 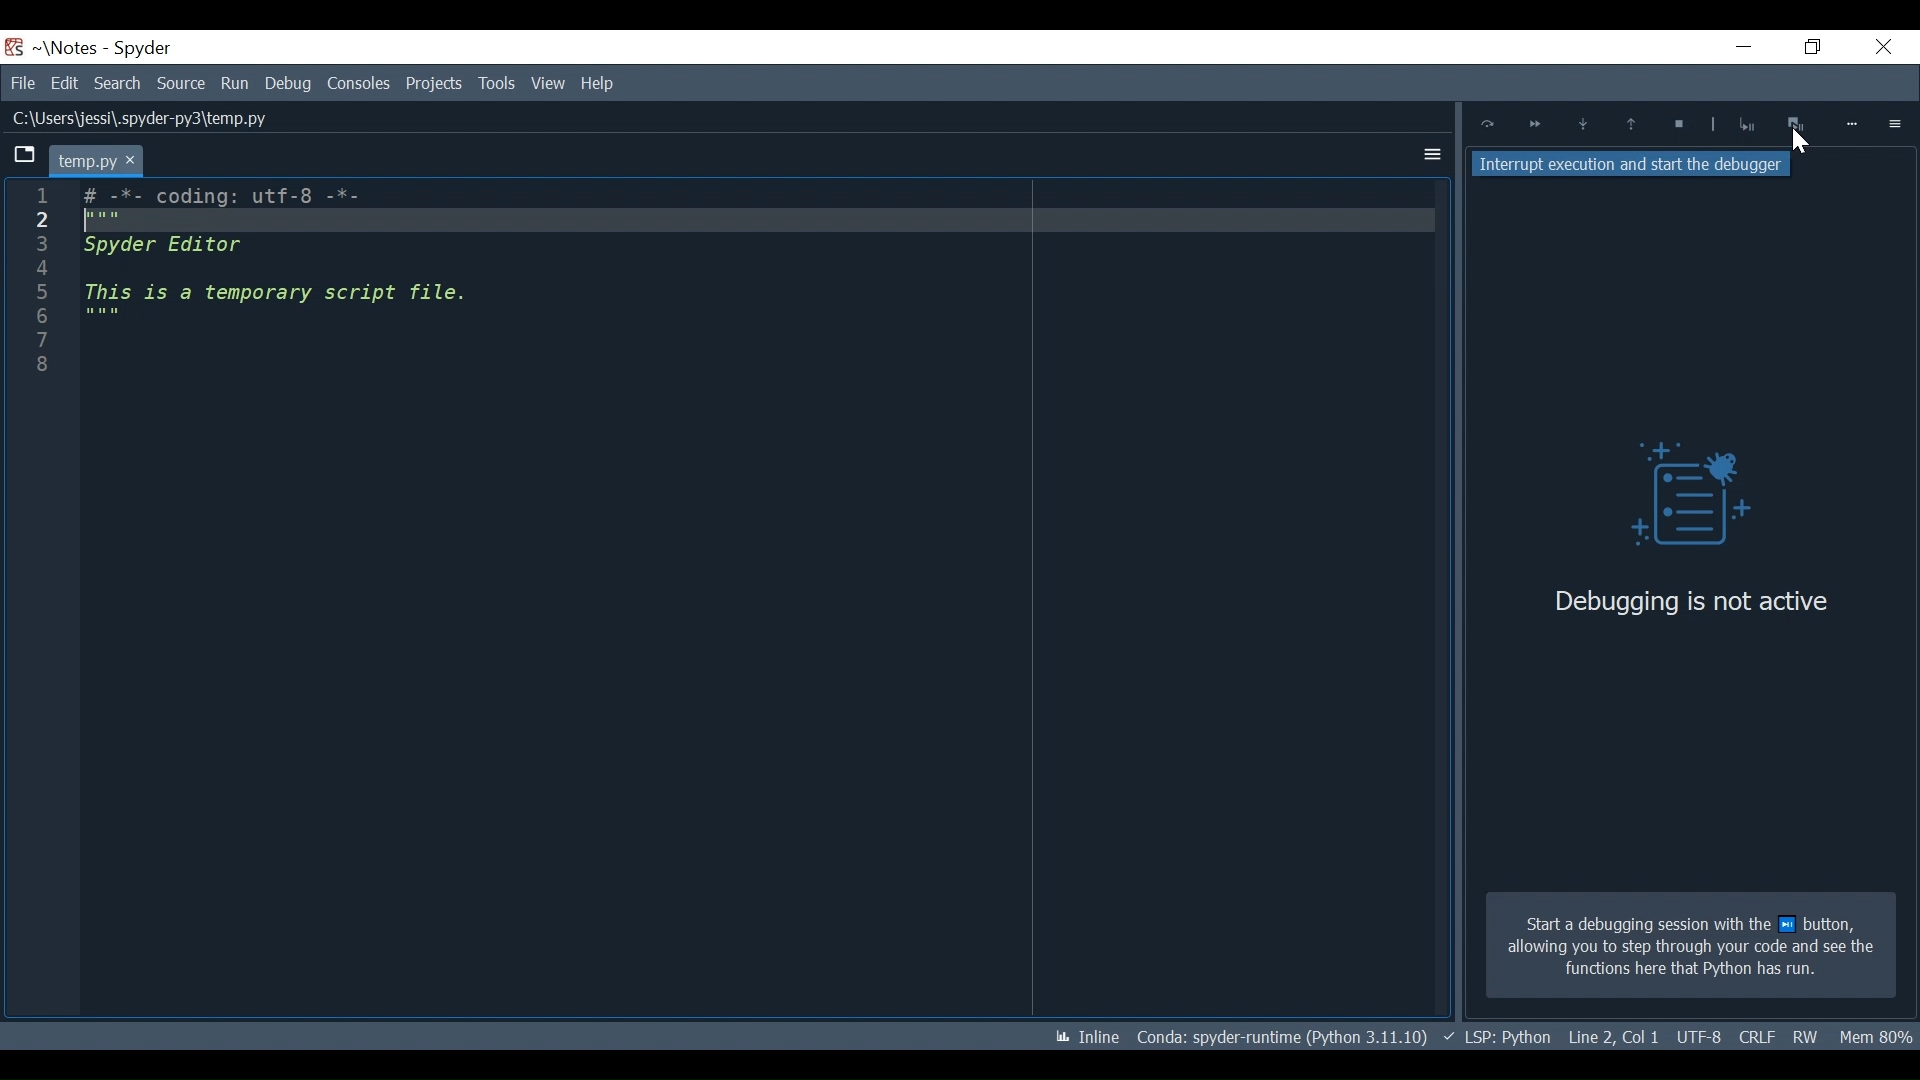 I want to click on Conda Environment Indicator, so click(x=1280, y=1036).